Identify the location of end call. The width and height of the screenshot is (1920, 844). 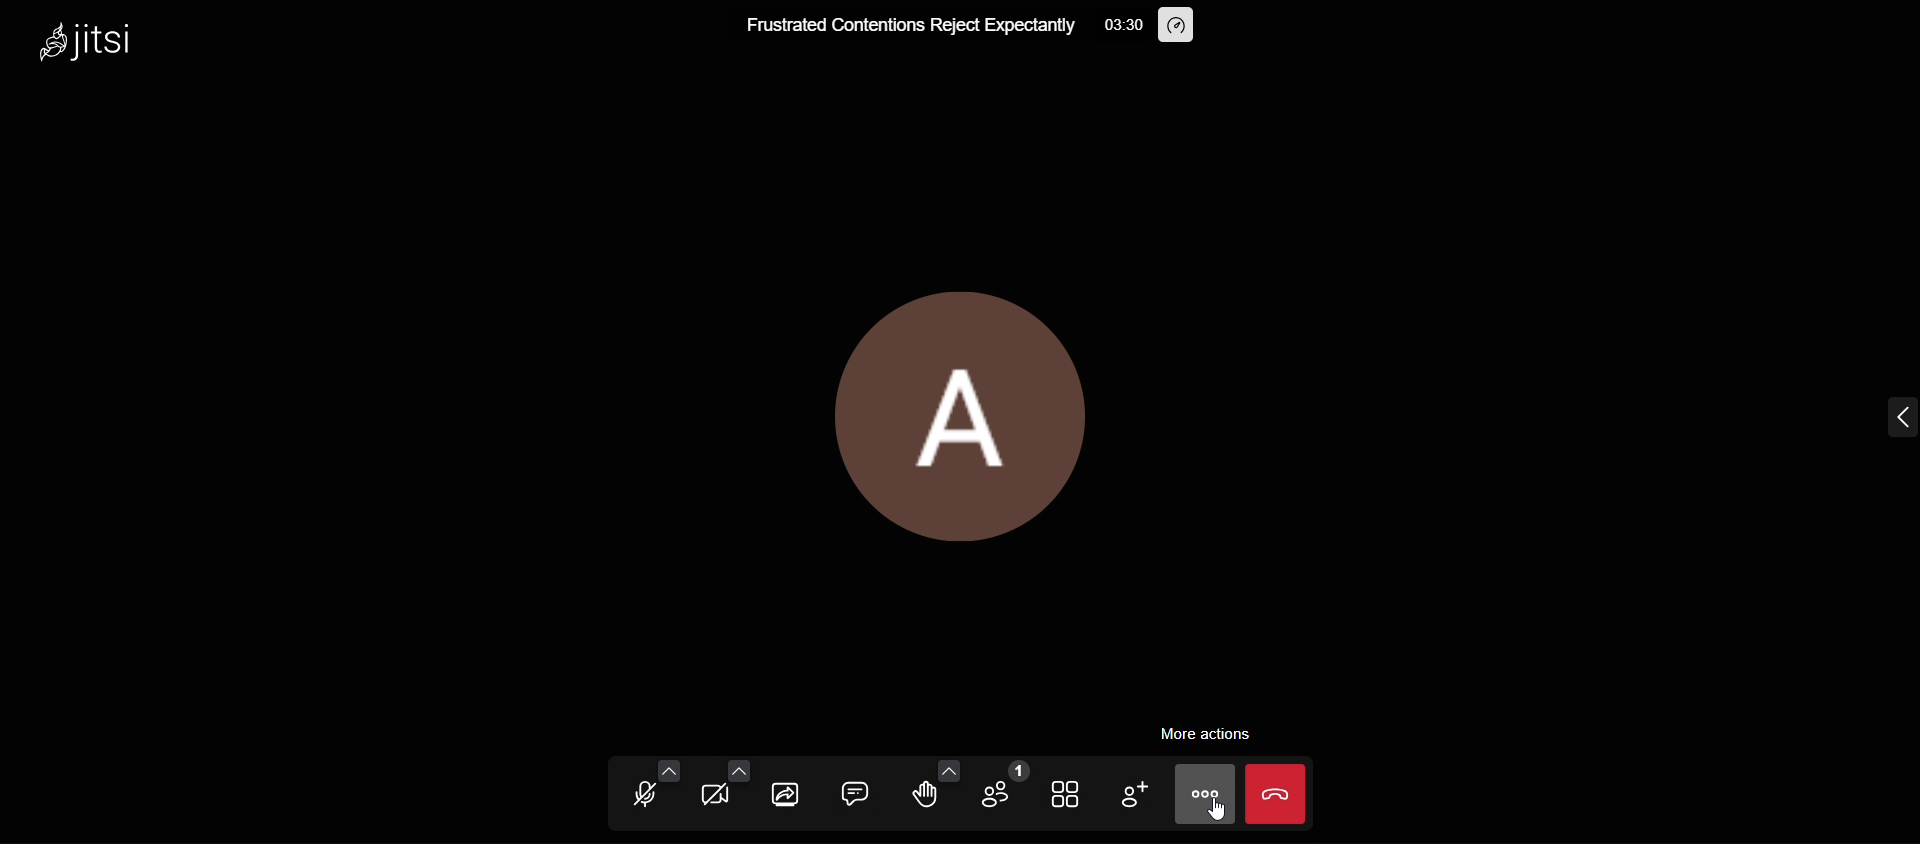
(1282, 794).